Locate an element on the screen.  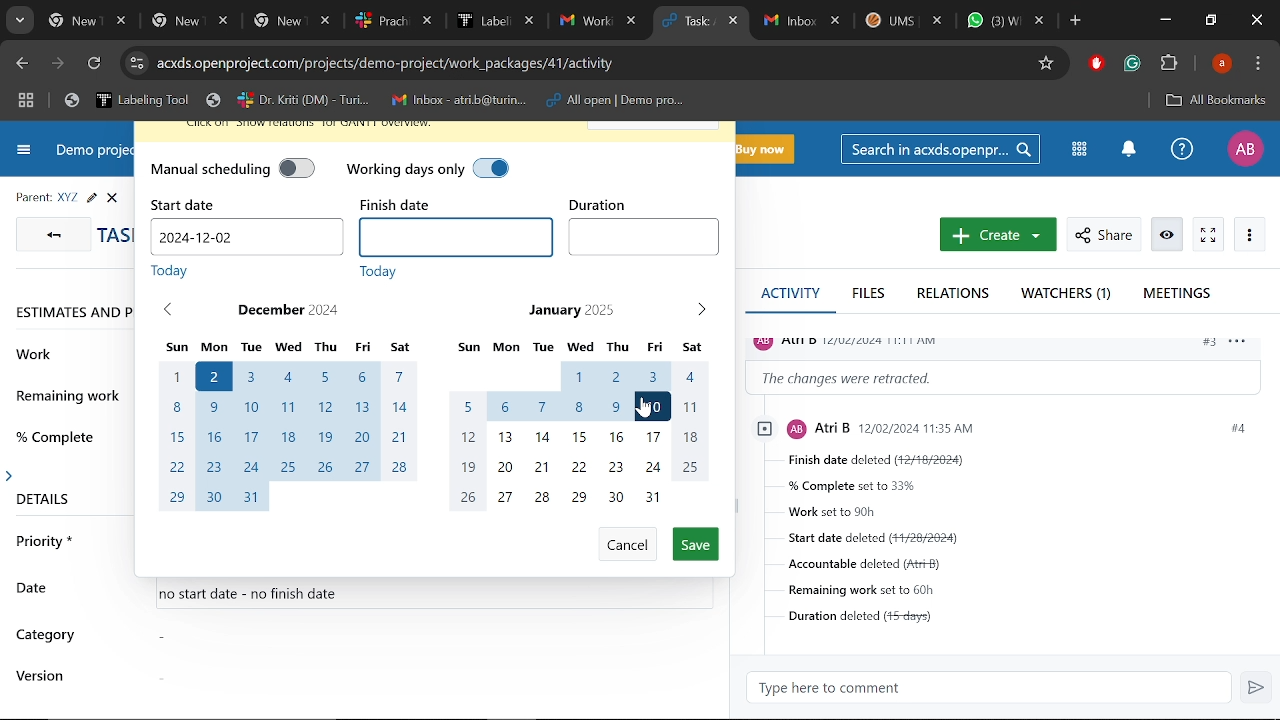
version is located at coordinates (43, 675).